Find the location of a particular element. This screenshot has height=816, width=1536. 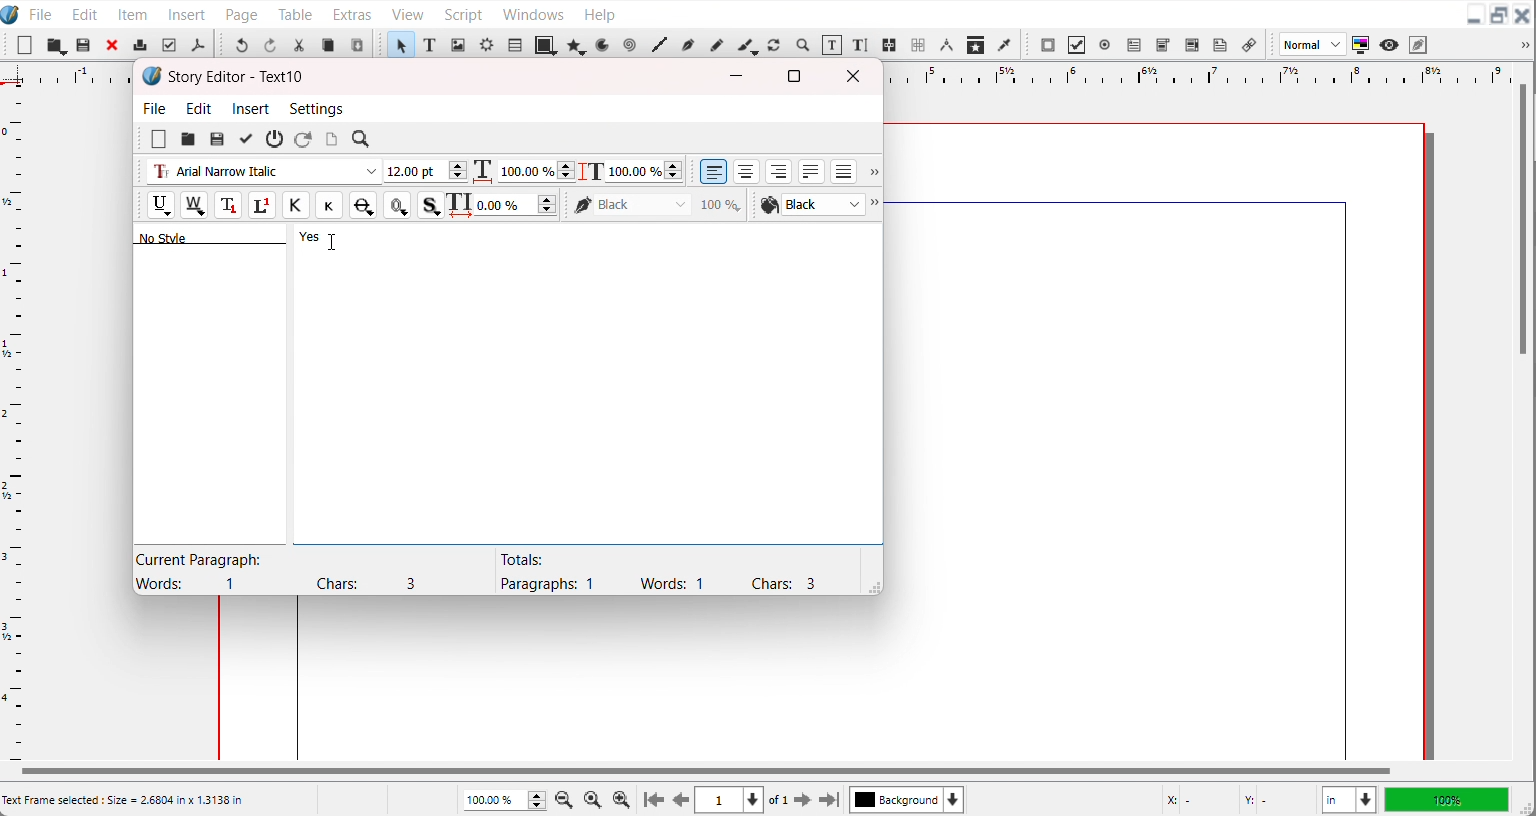

Font type is located at coordinates (262, 172).